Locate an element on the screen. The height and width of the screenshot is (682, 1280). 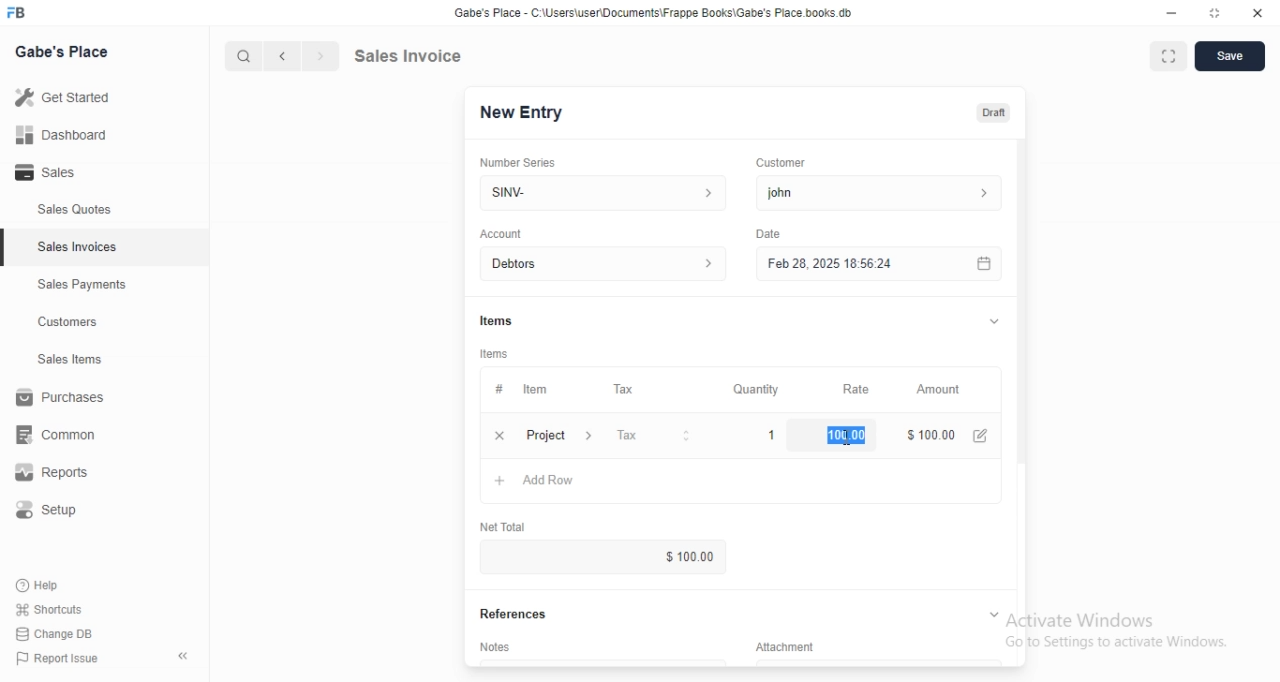
Account is located at coordinates (607, 264).